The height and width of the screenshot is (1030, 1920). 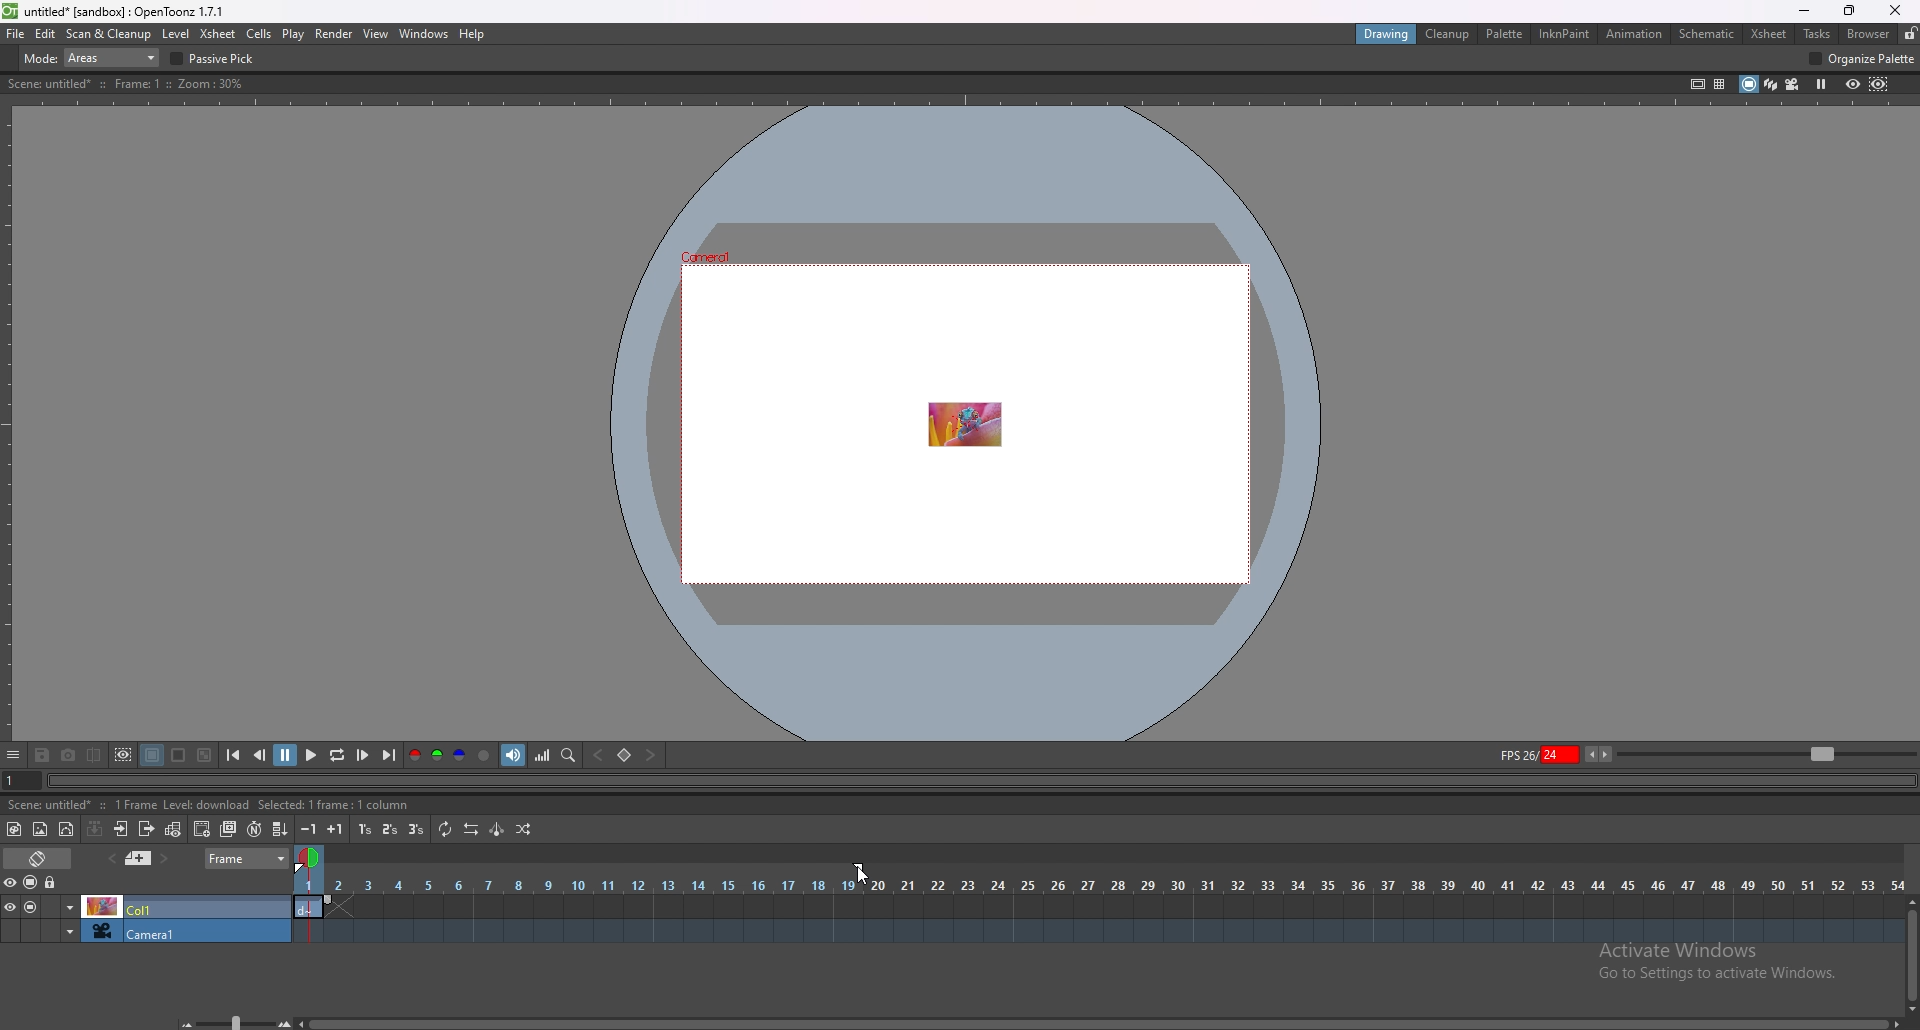 What do you see at coordinates (513, 755) in the screenshot?
I see `soundtrack` at bounding box center [513, 755].